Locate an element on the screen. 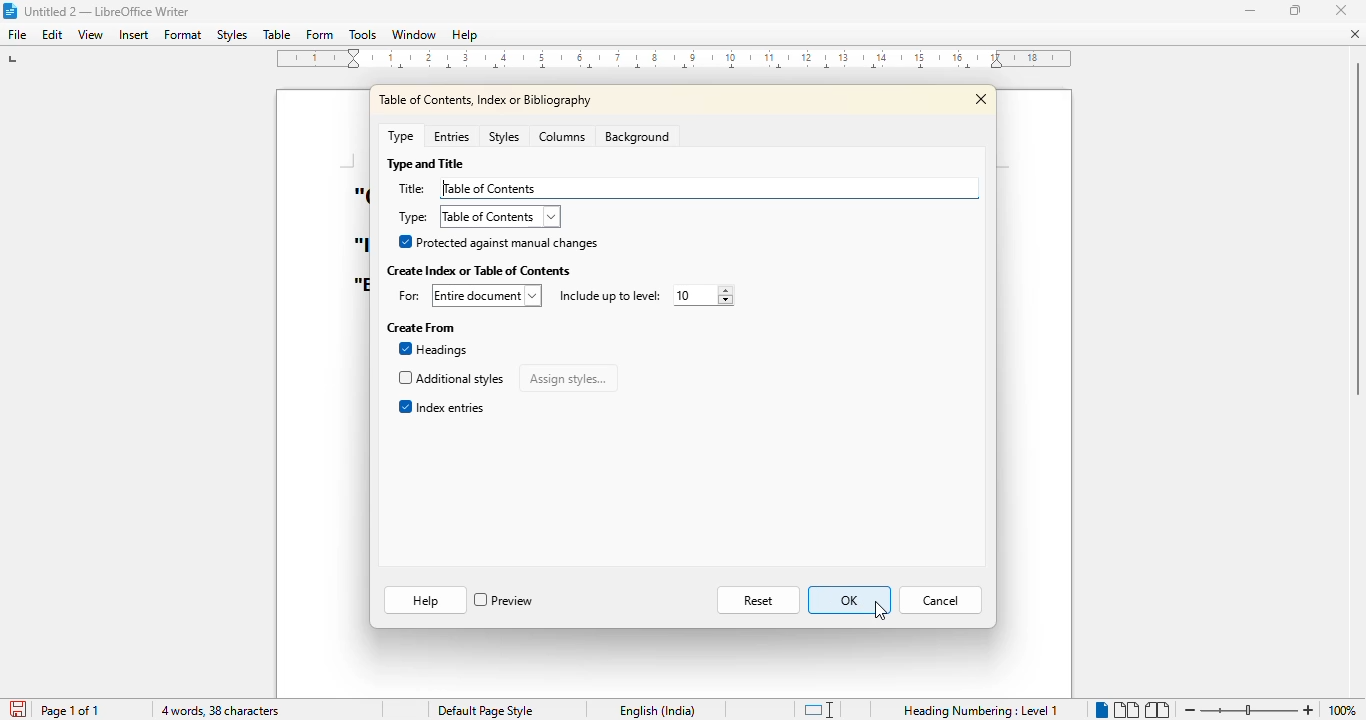  styles is located at coordinates (503, 137).